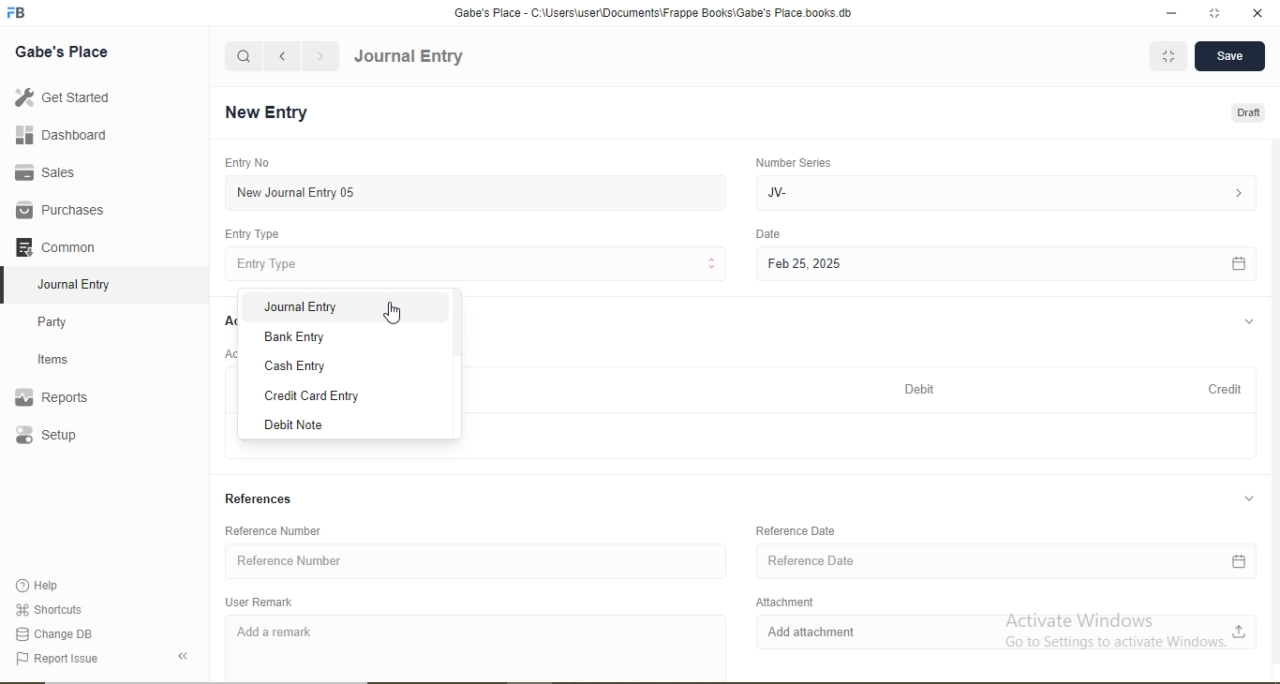 The image size is (1280, 684). I want to click on Reference Number, so click(278, 531).